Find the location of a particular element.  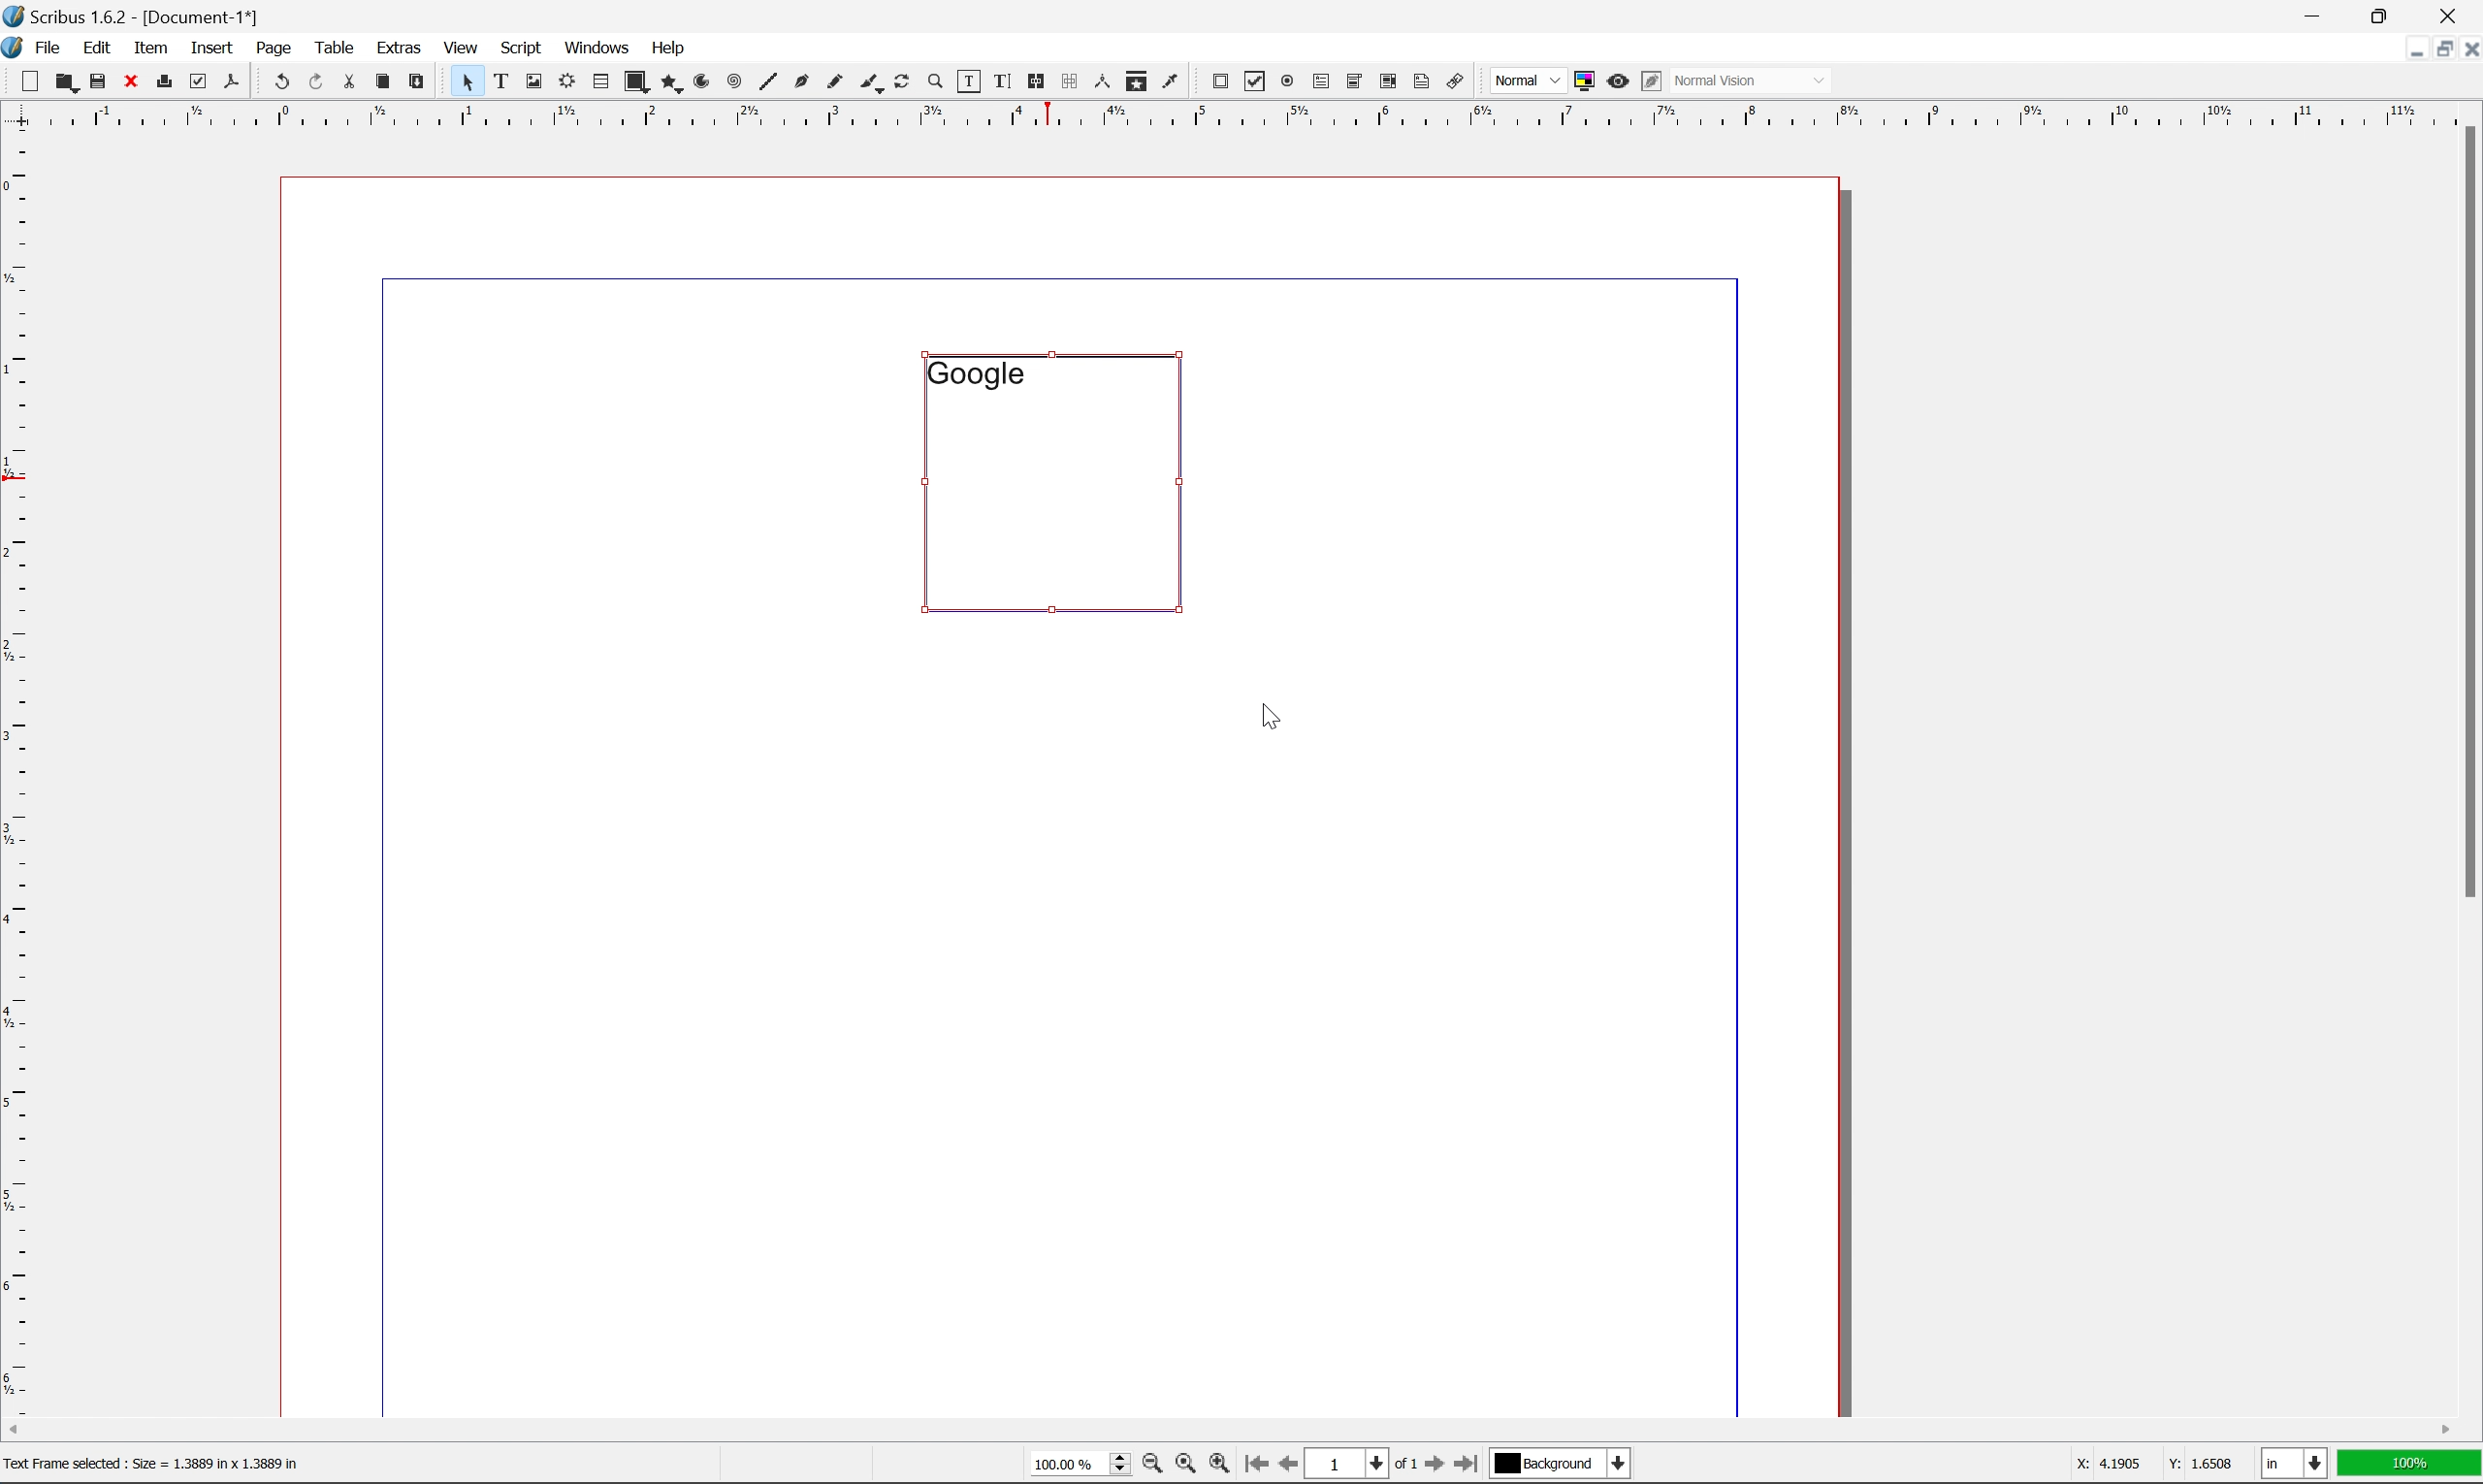

minimize is located at coordinates (2404, 47).